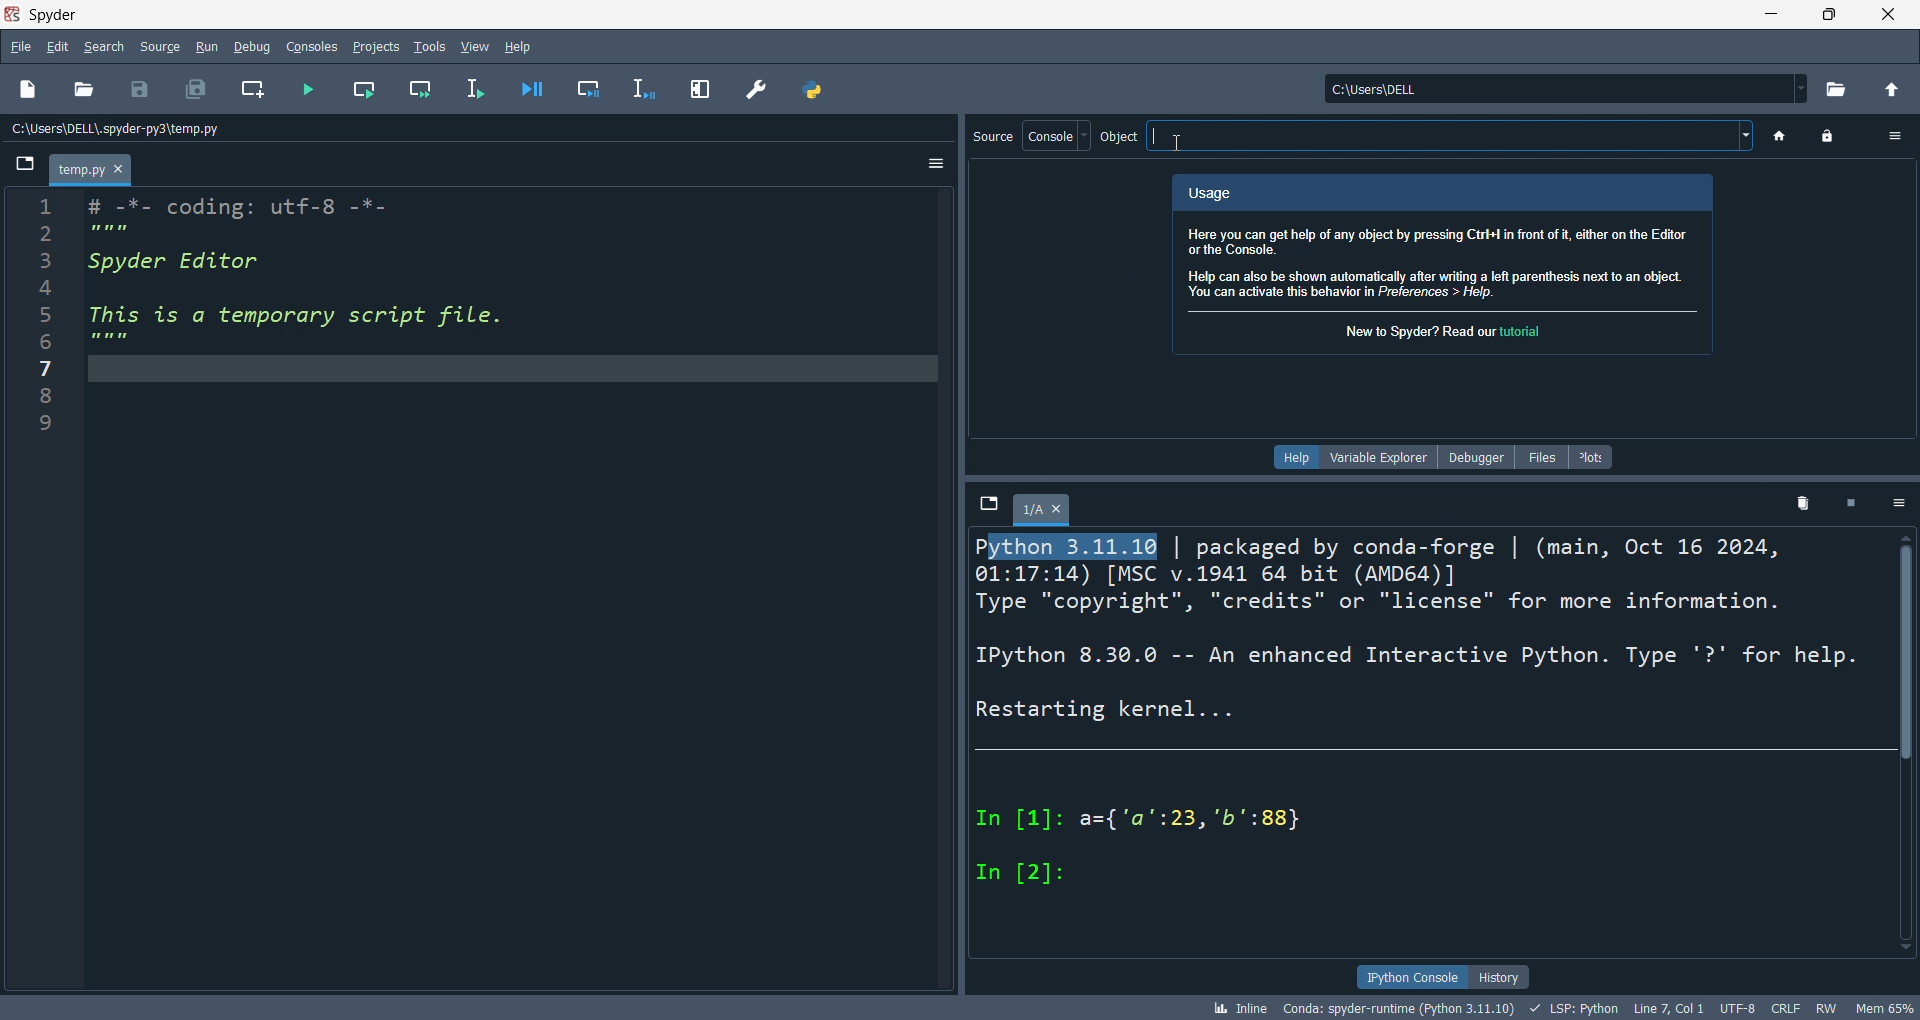 This screenshot has width=1920, height=1020. Describe the element at coordinates (364, 87) in the screenshot. I see `run cell` at that location.